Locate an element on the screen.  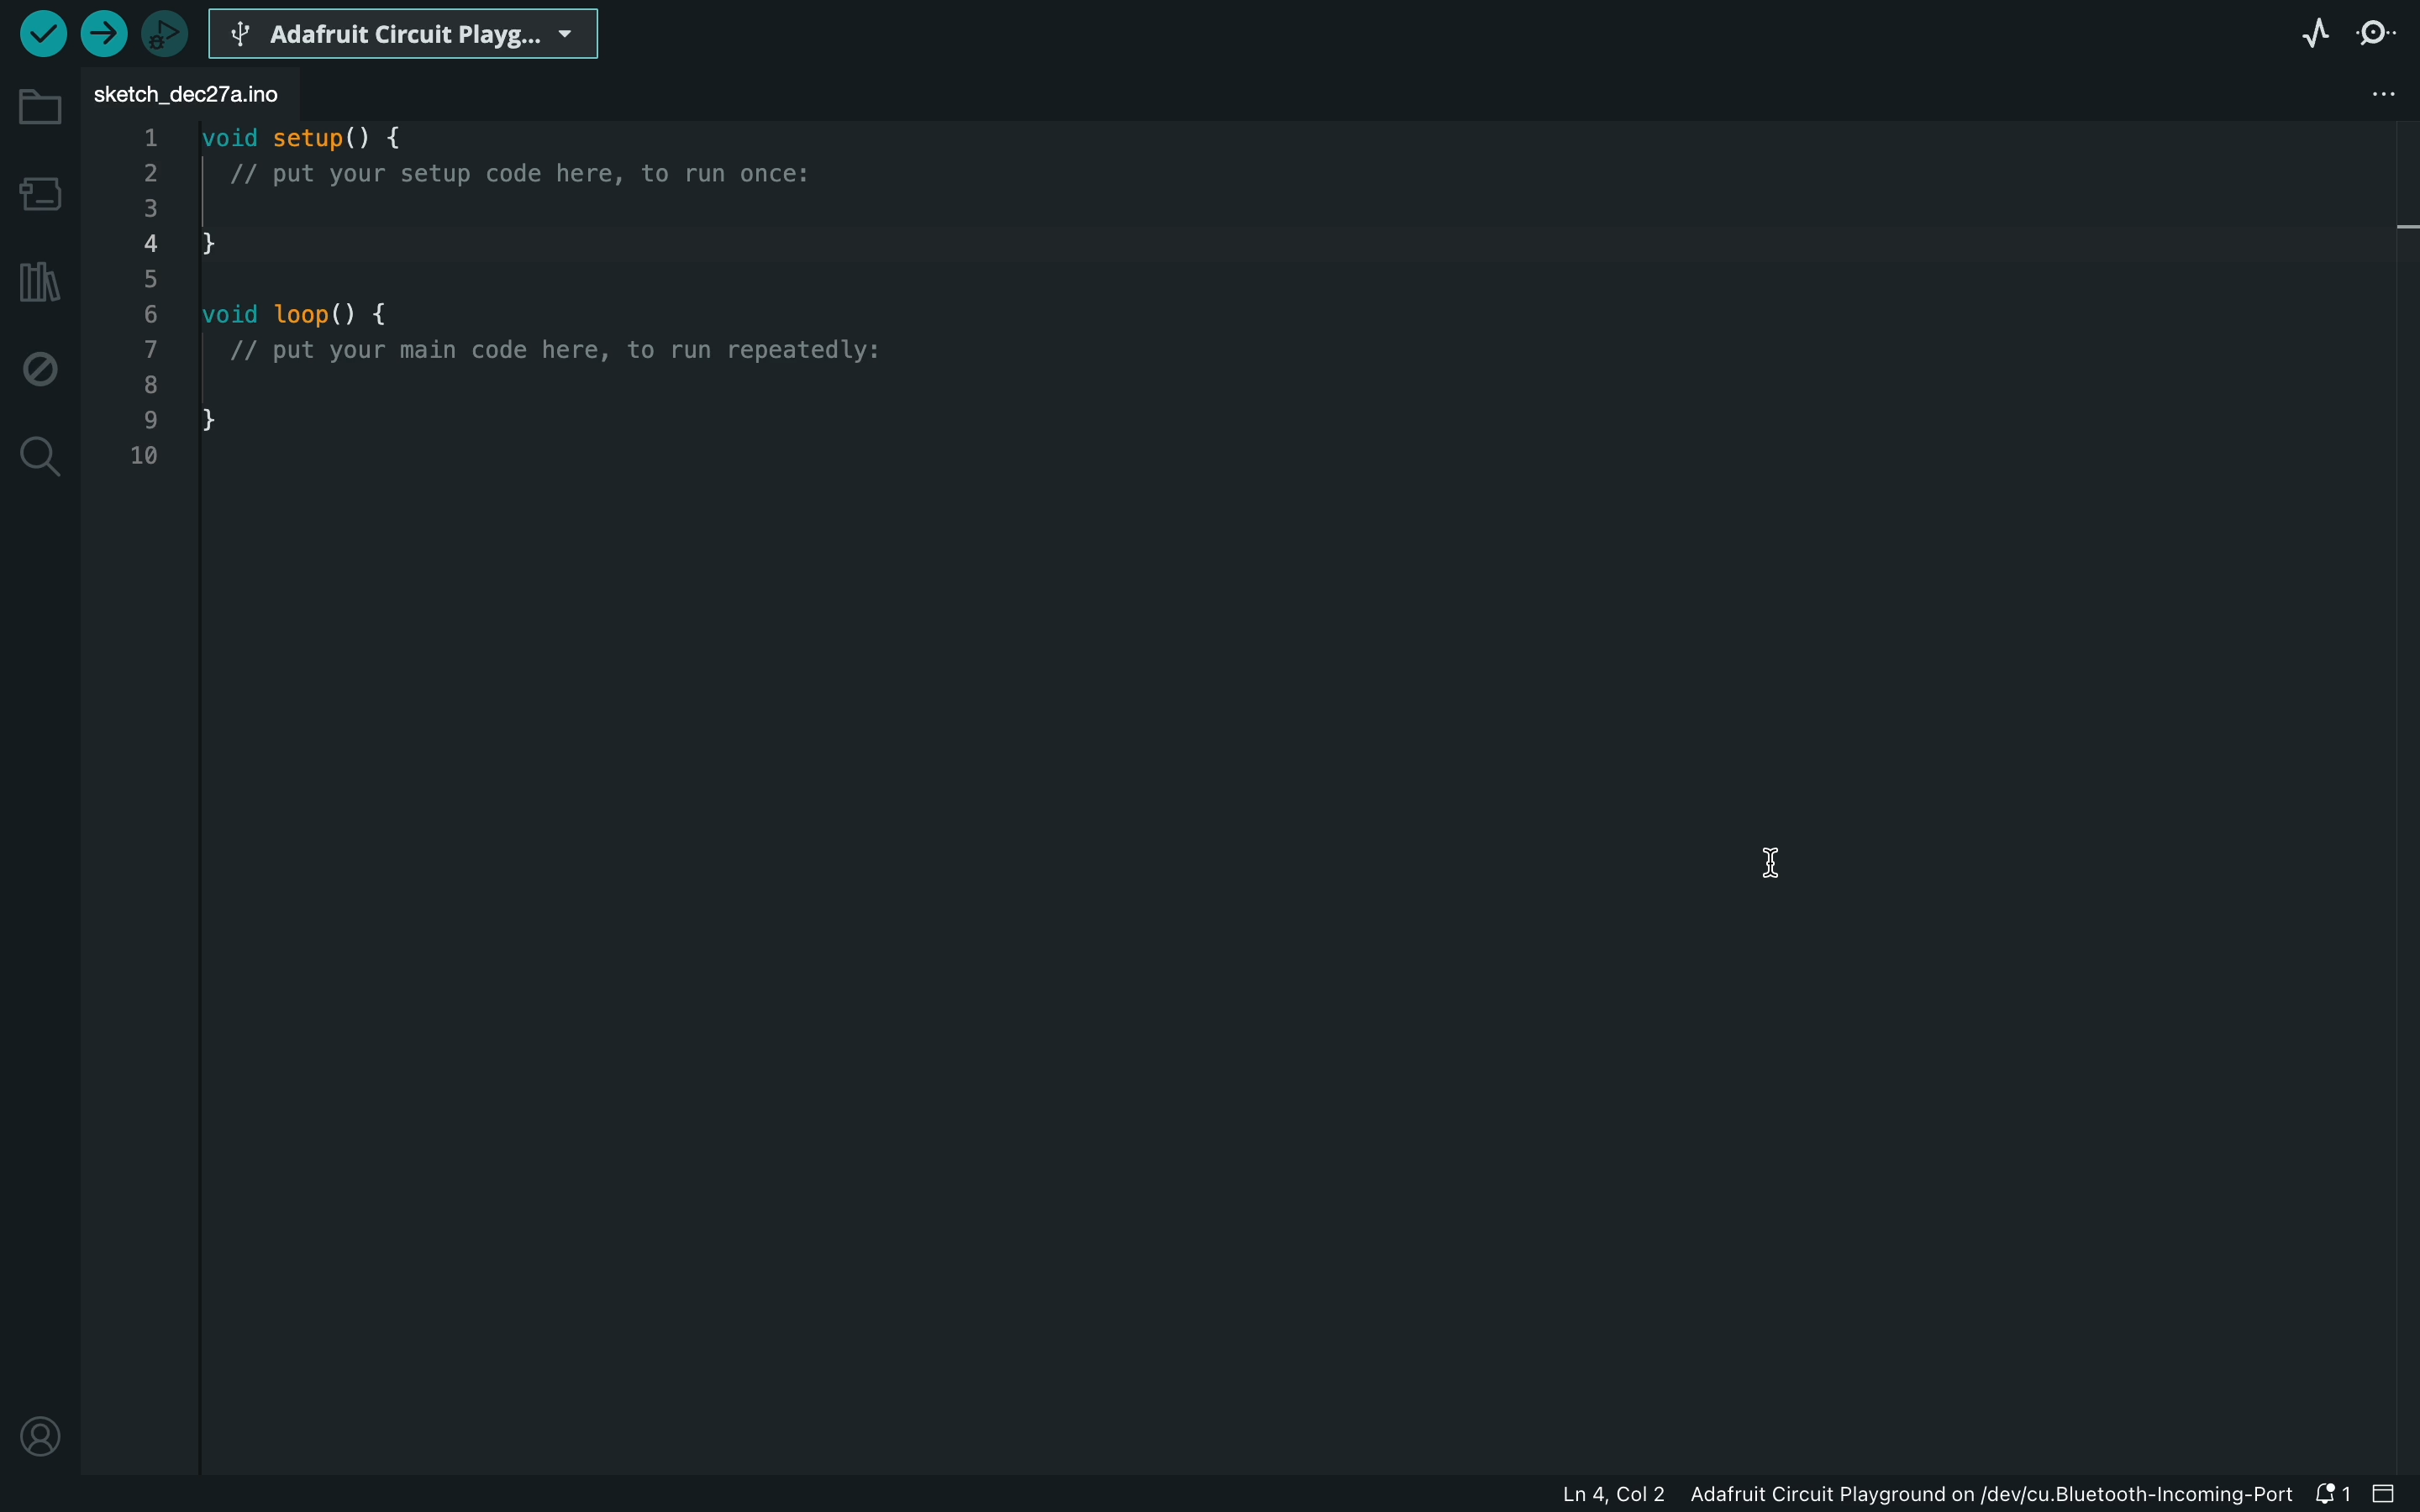
folder is located at coordinates (40, 108).